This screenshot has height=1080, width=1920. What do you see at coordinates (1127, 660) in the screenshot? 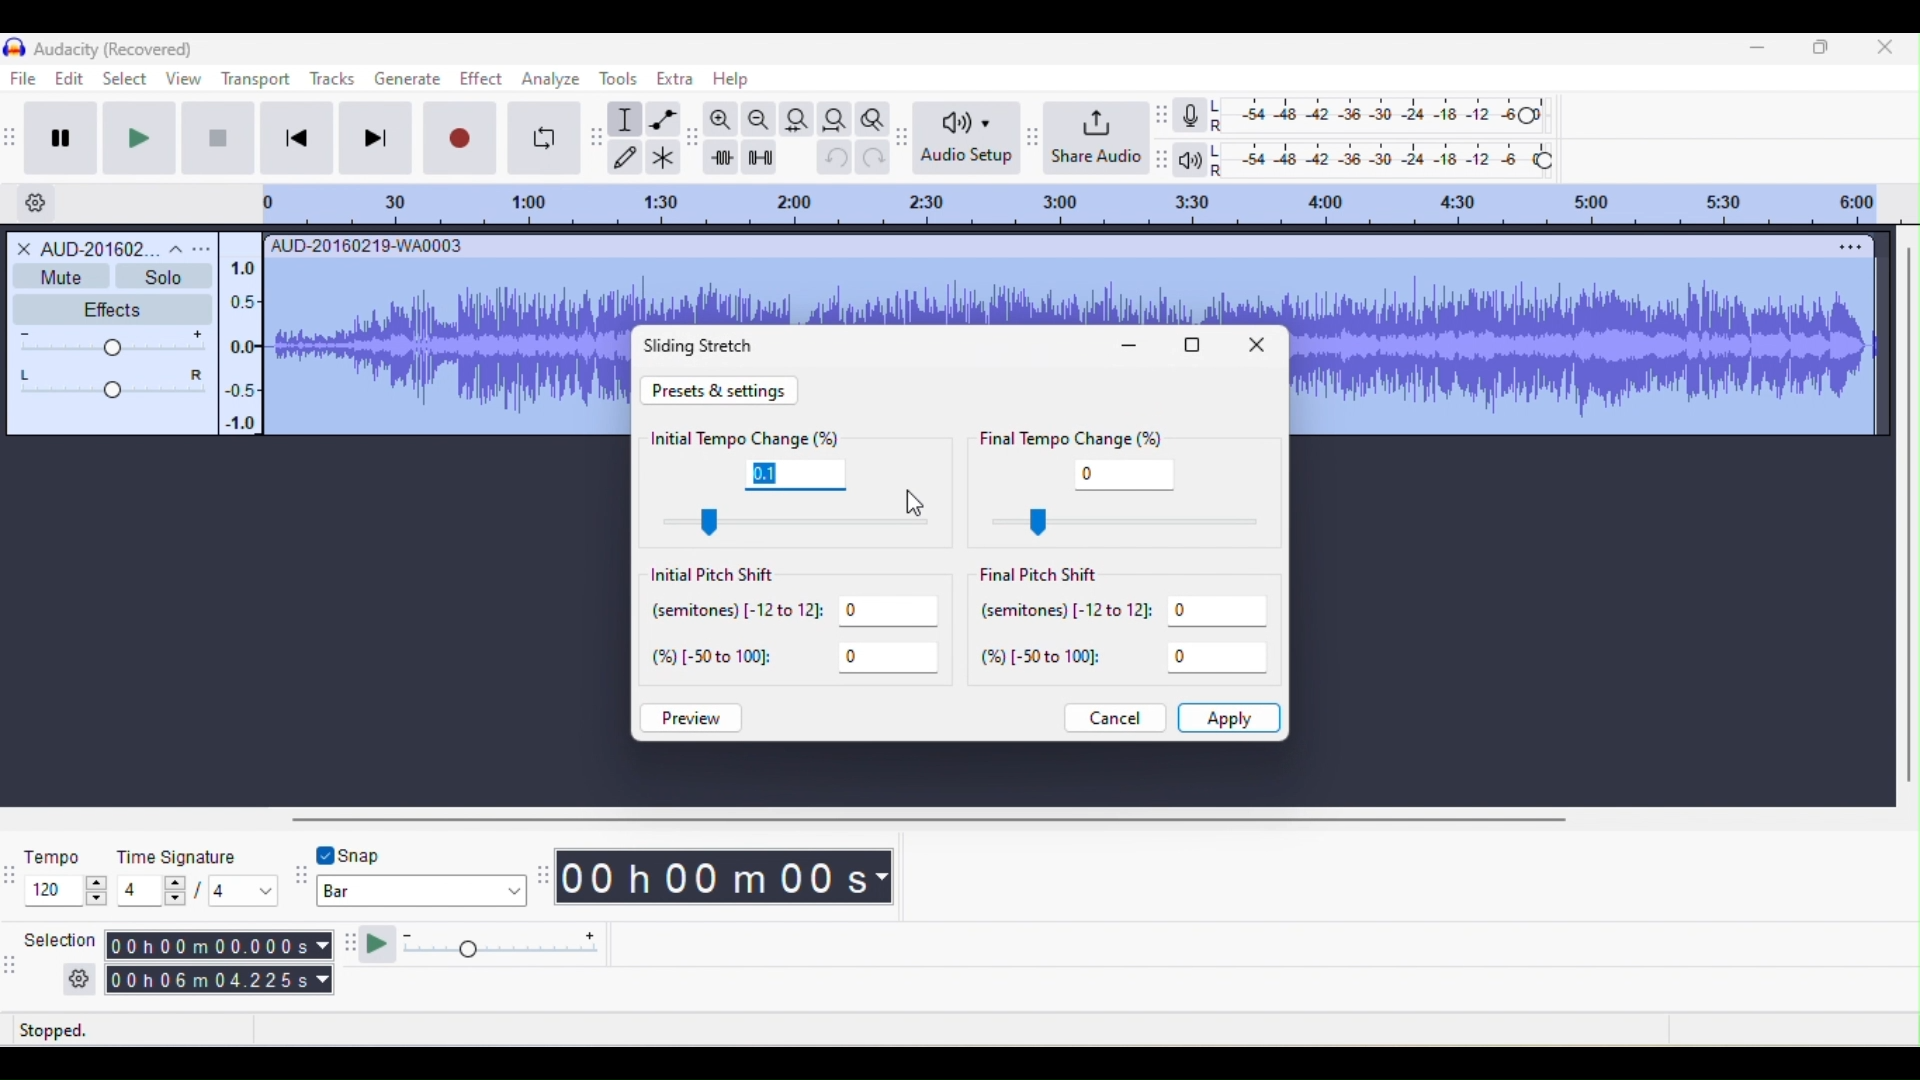
I see `%` at bounding box center [1127, 660].